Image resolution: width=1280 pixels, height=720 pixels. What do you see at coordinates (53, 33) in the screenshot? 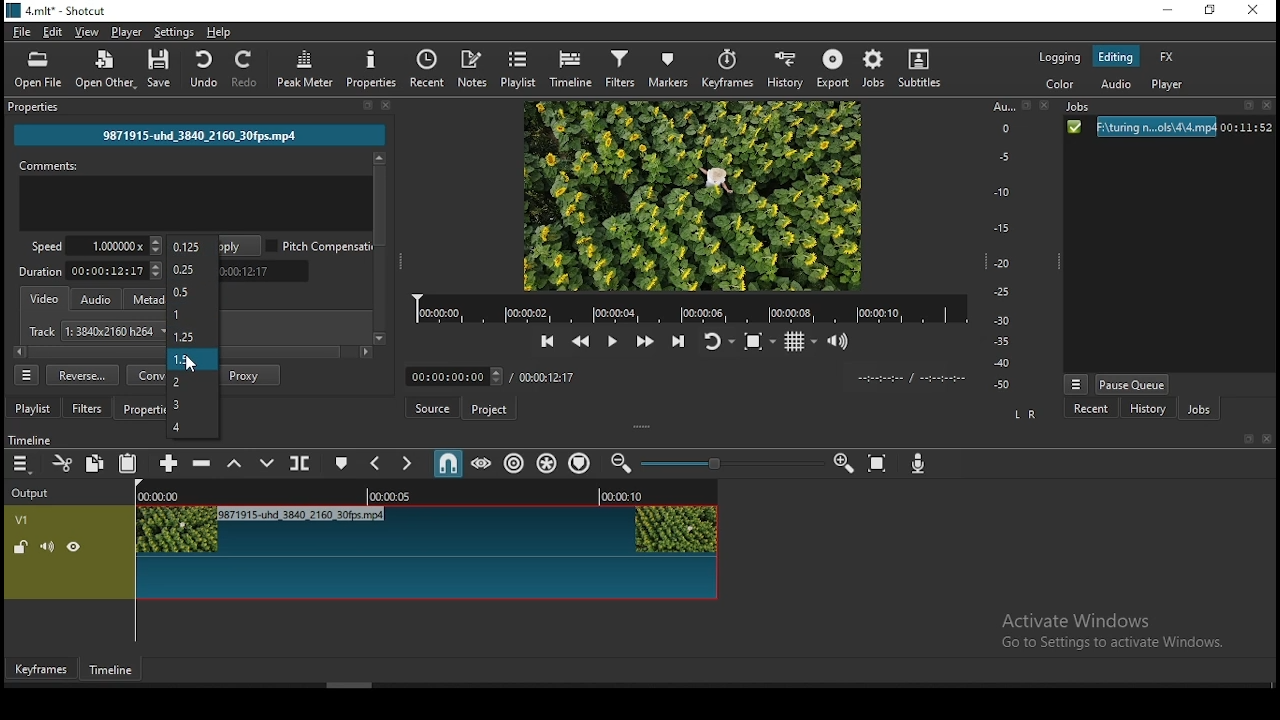
I see `edit` at bounding box center [53, 33].